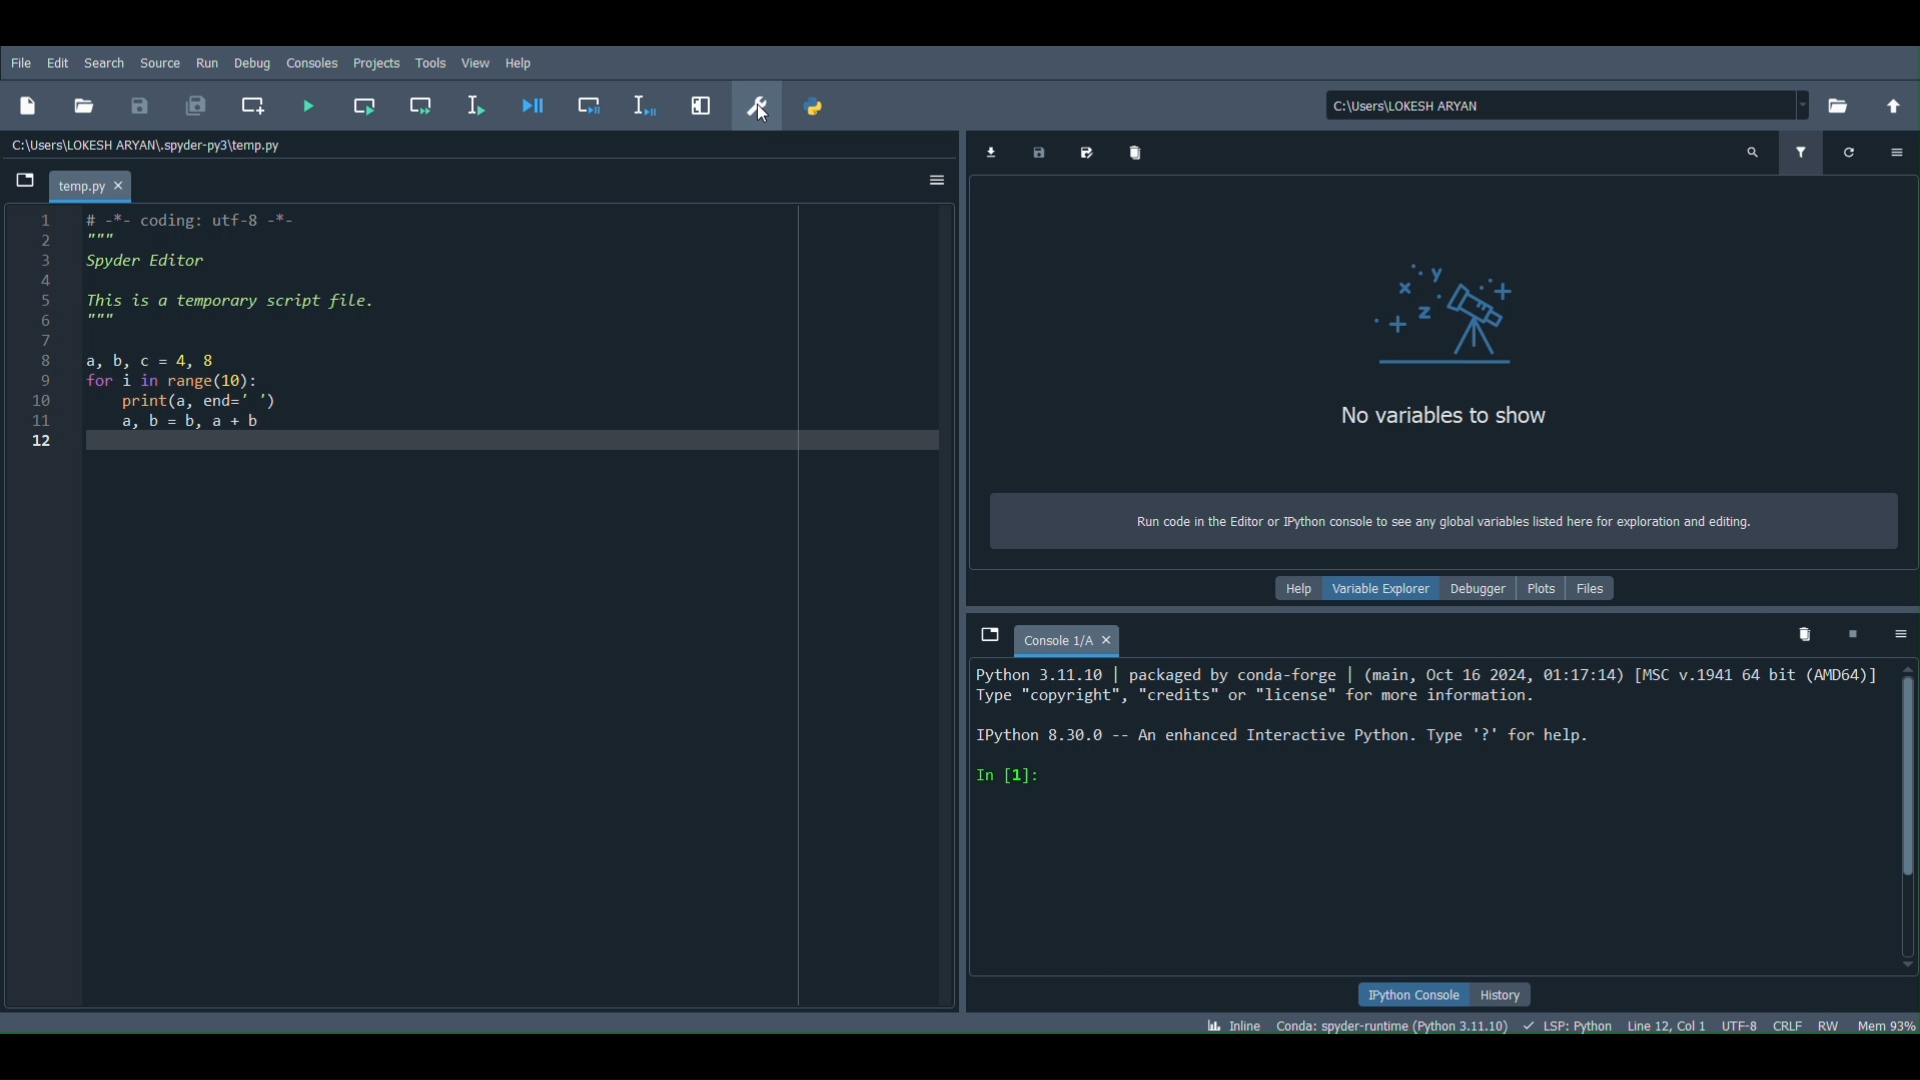 The height and width of the screenshot is (1080, 1920). I want to click on No variables to show, so click(1437, 327).